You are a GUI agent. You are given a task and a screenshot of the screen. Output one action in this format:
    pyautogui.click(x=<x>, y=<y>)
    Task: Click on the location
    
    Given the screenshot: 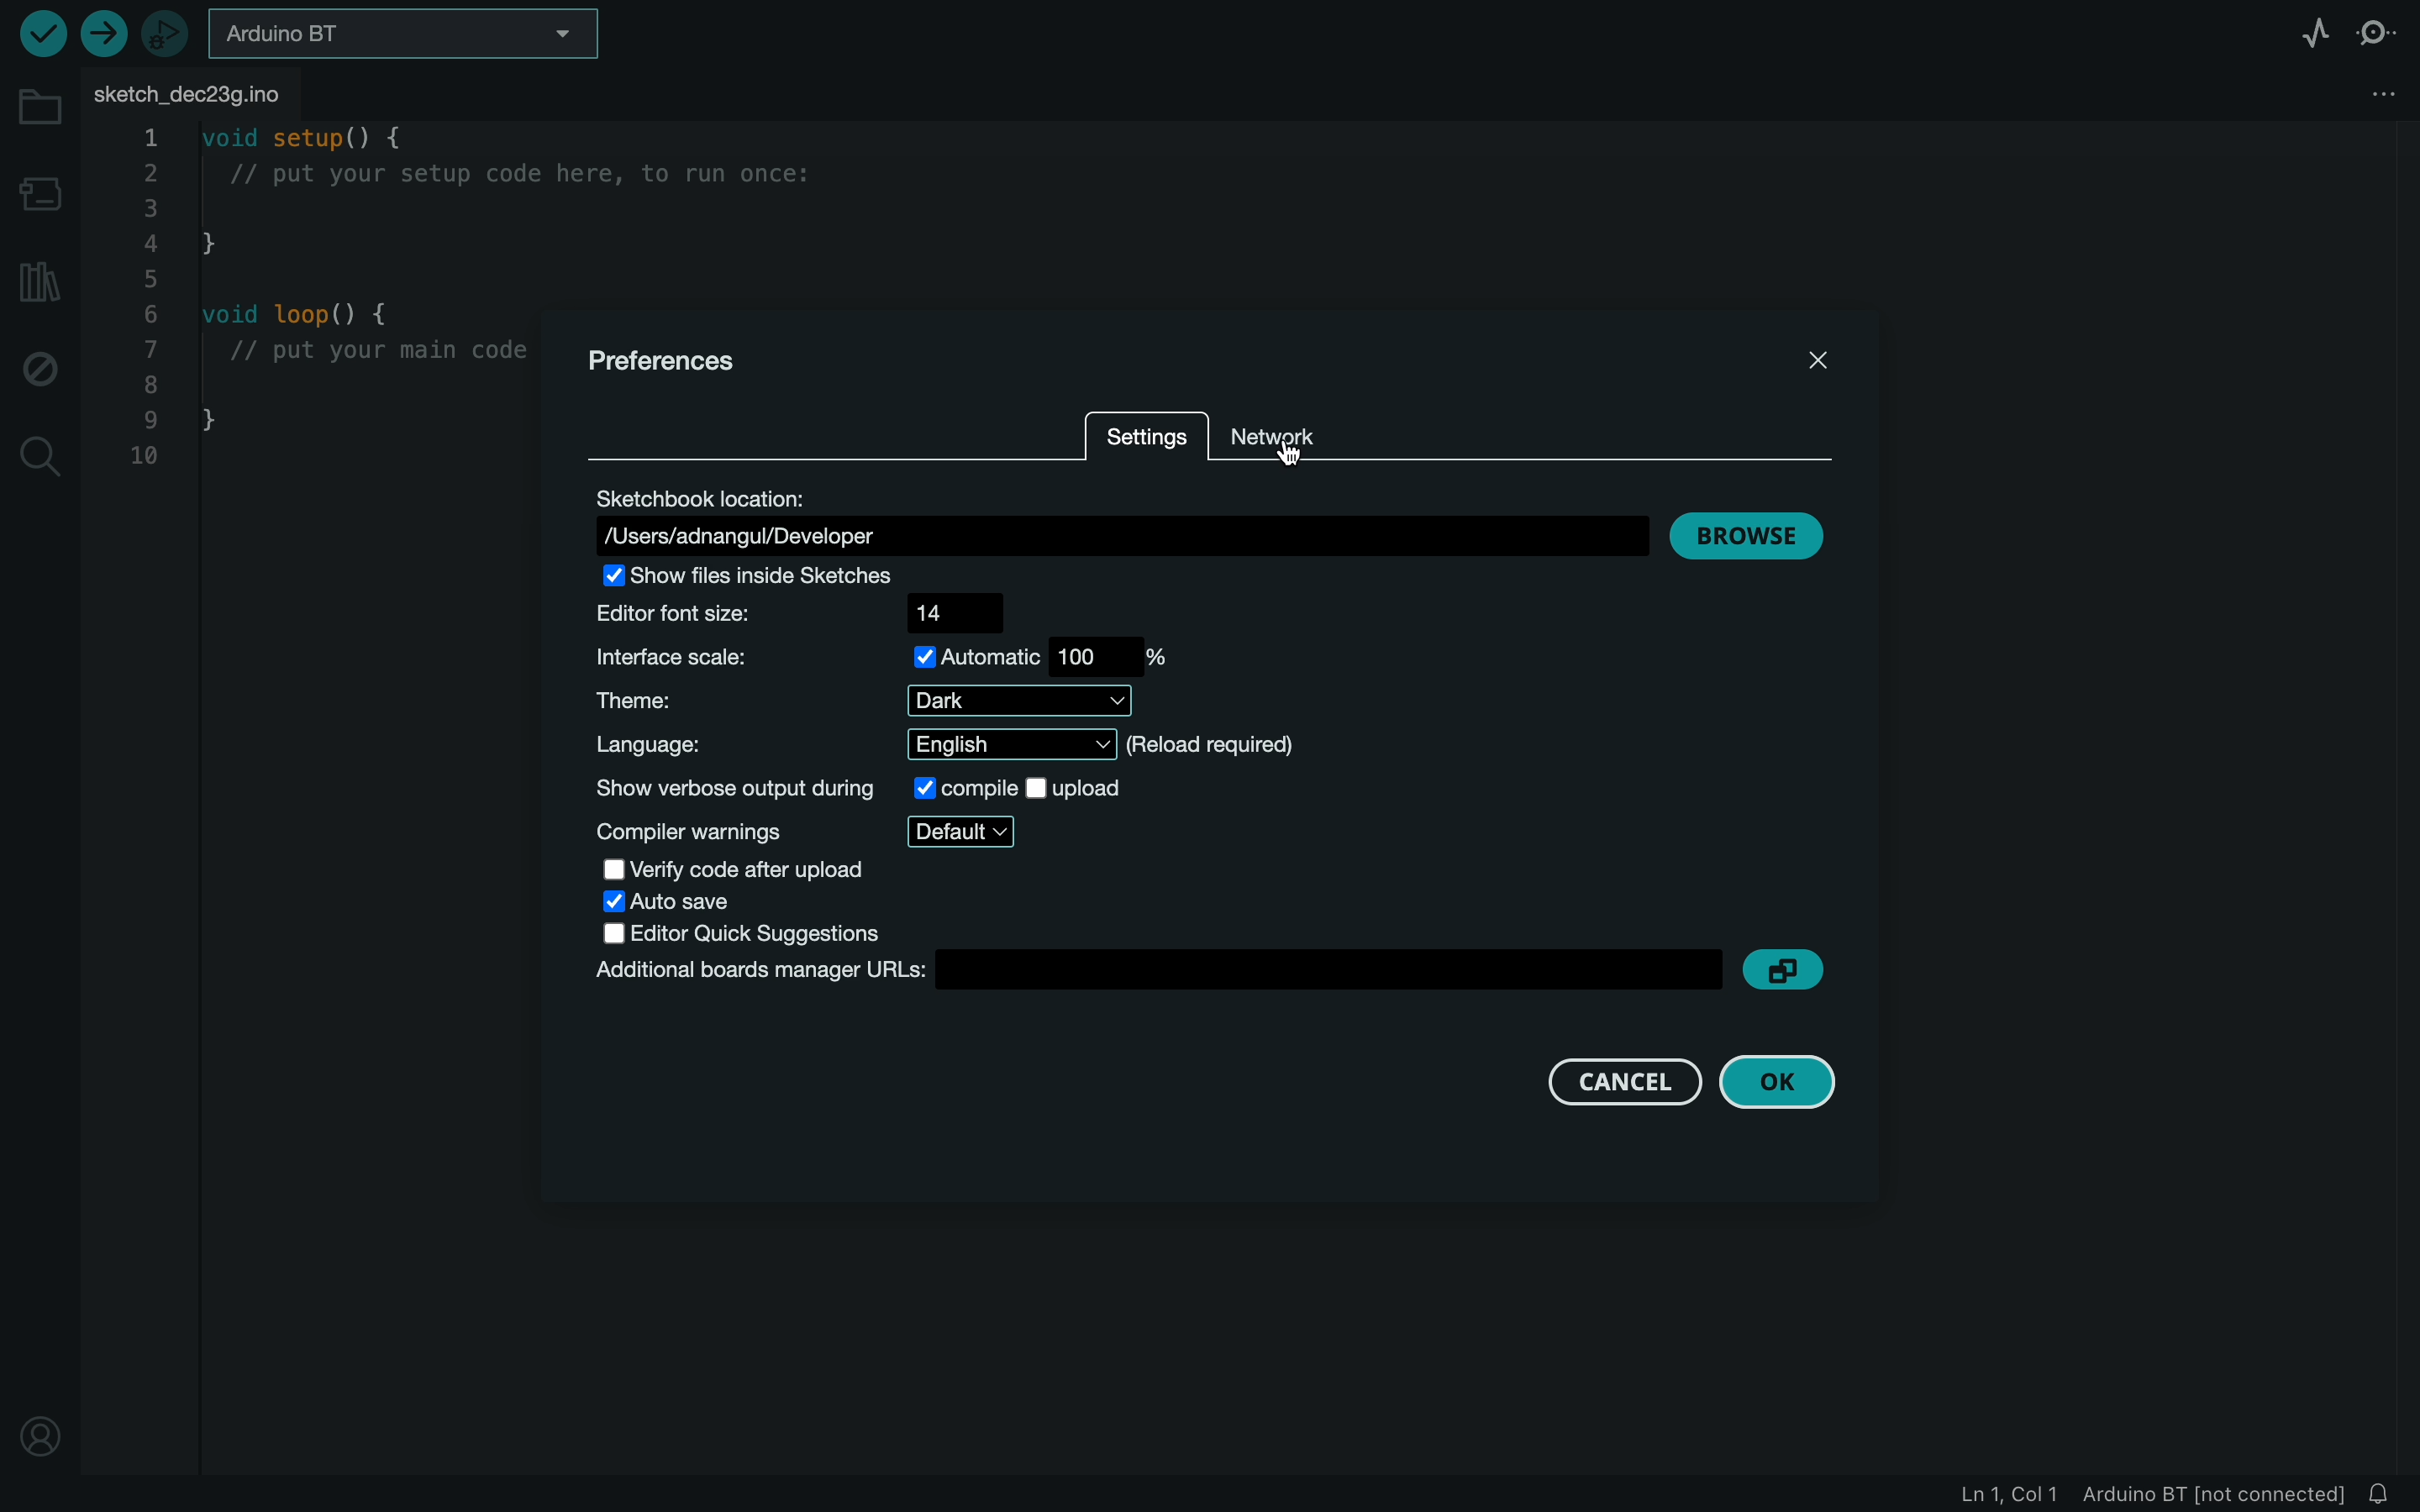 What is the action you would take?
    pyautogui.click(x=1118, y=519)
    